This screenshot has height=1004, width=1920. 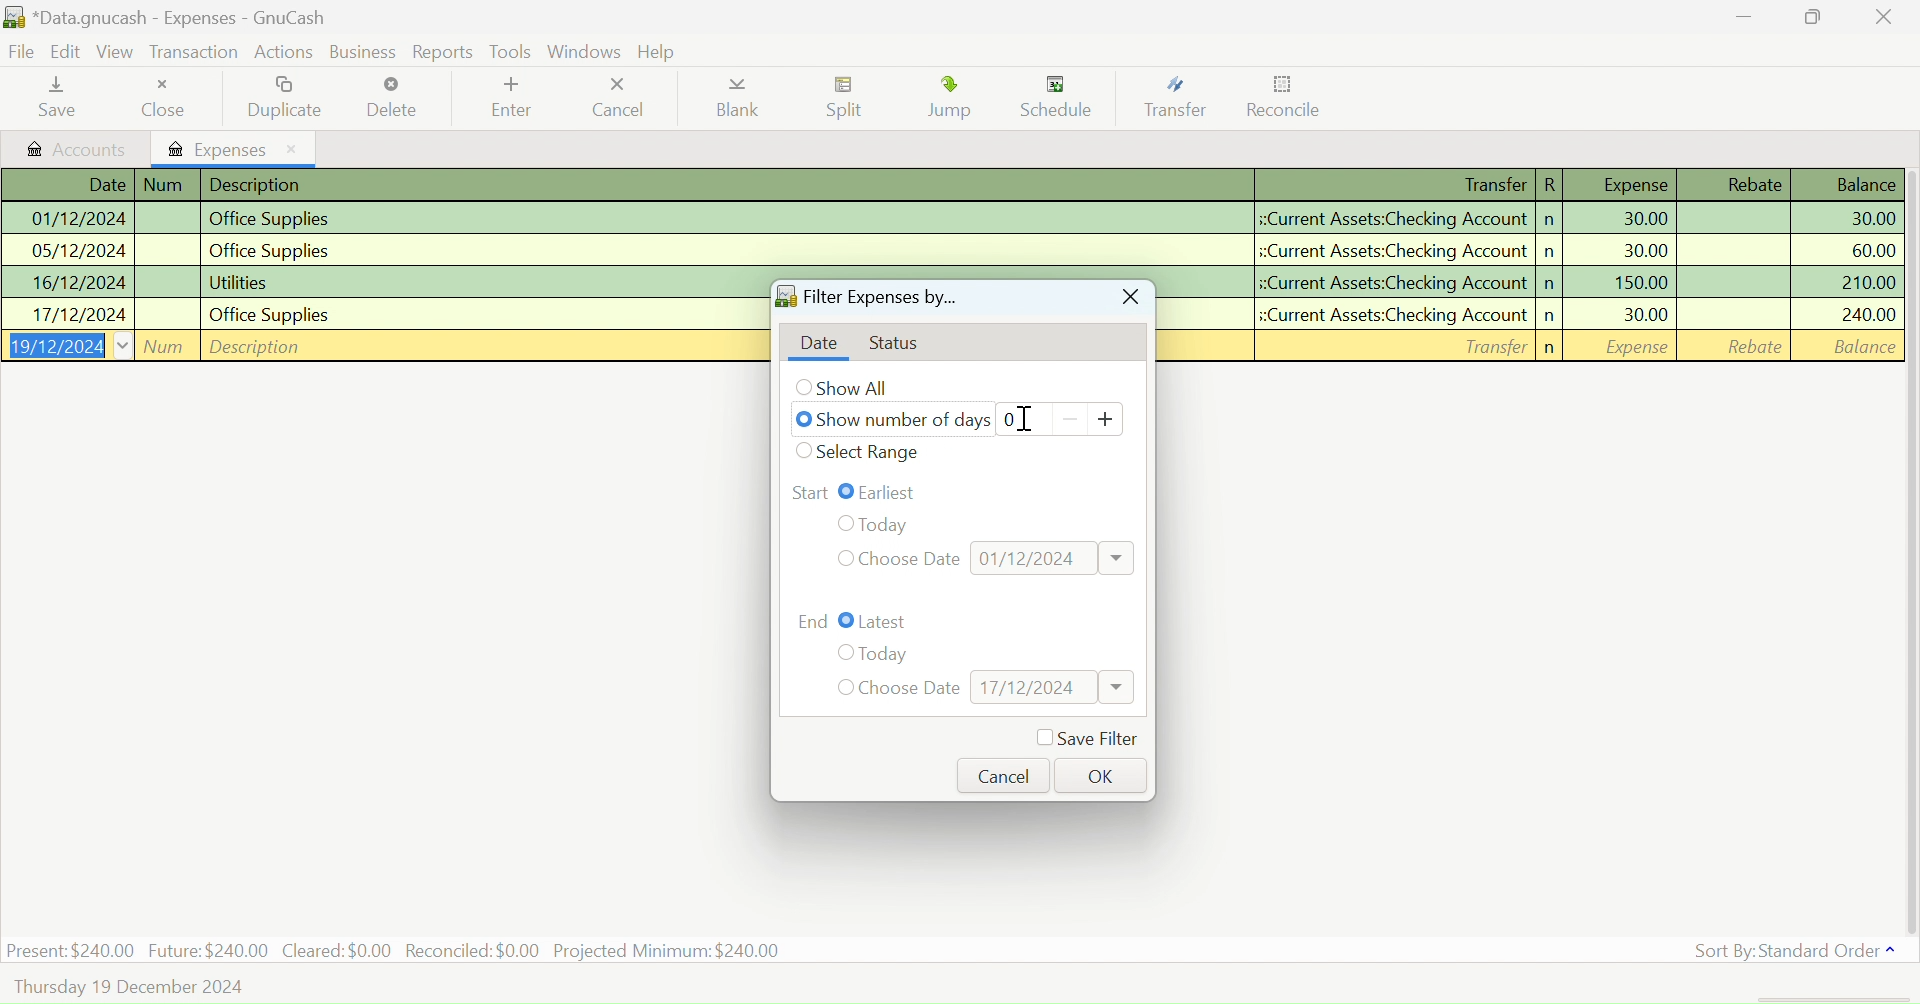 What do you see at coordinates (905, 422) in the screenshot?
I see `Show number of days` at bounding box center [905, 422].